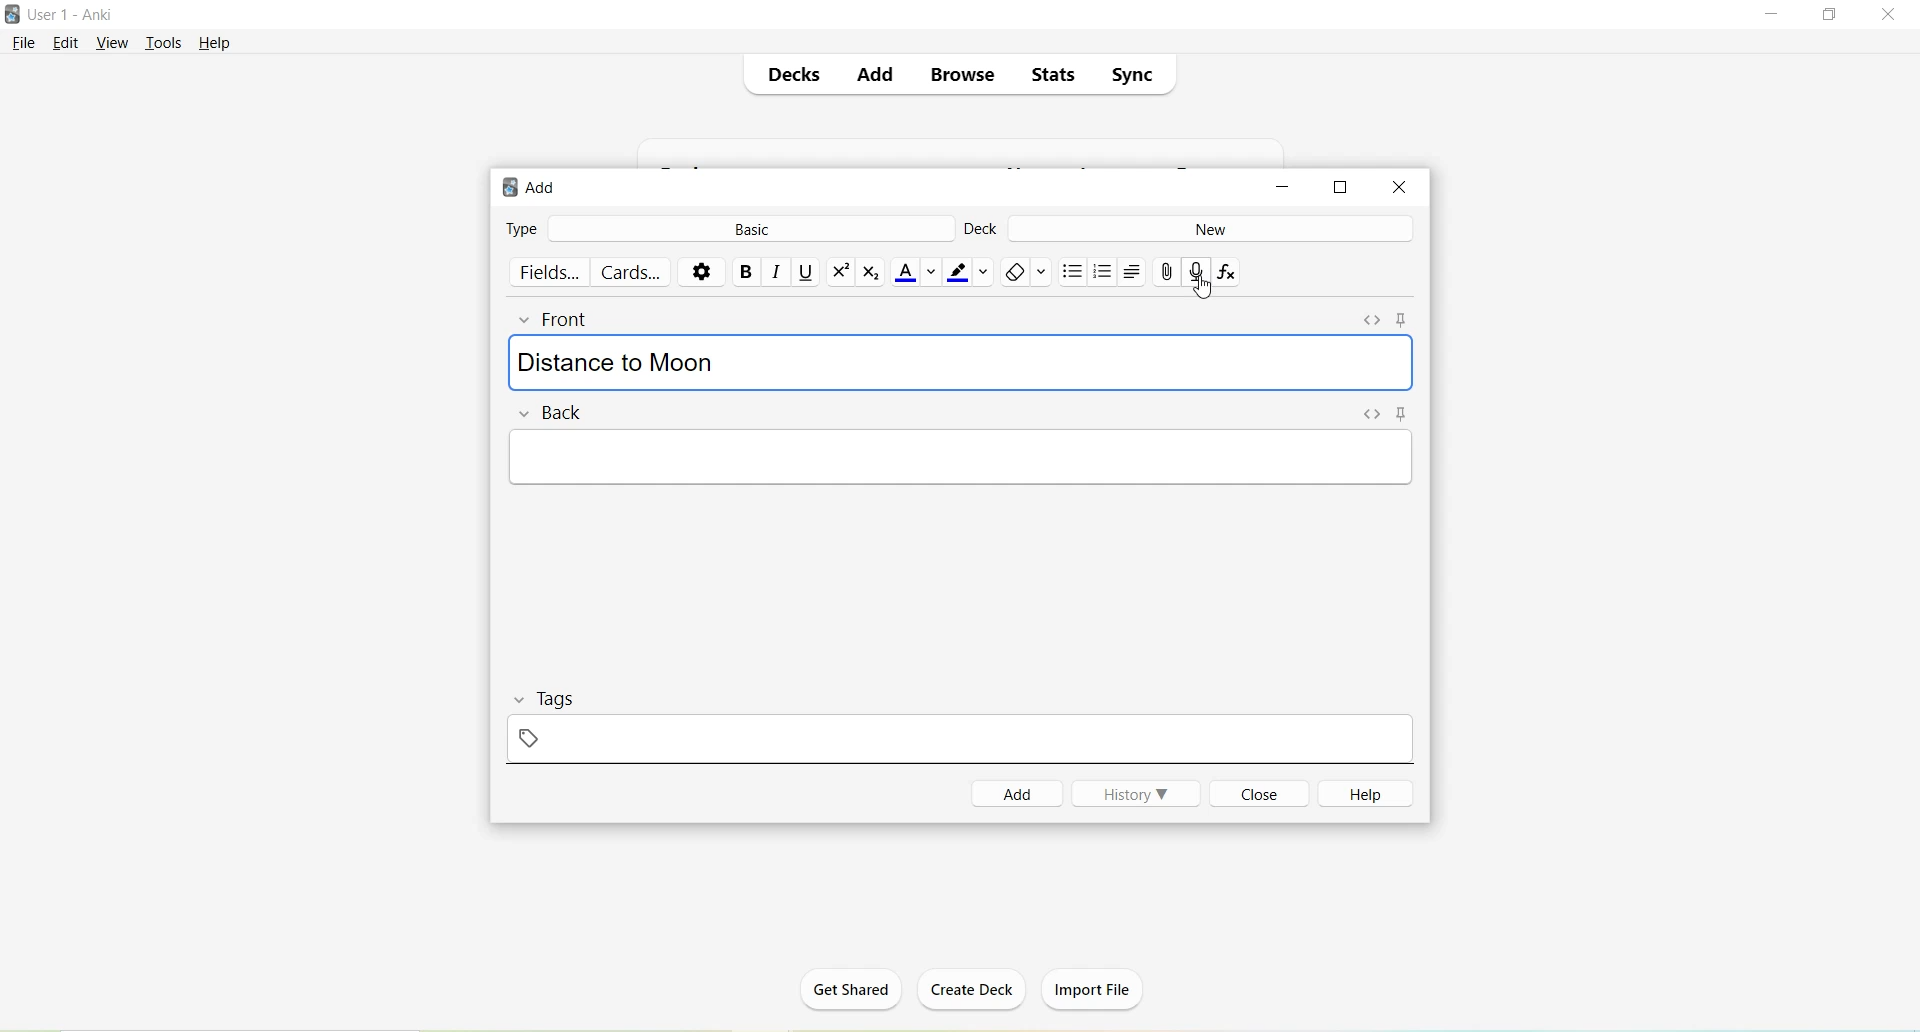  What do you see at coordinates (1405, 320) in the screenshot?
I see `Toggle sticky` at bounding box center [1405, 320].